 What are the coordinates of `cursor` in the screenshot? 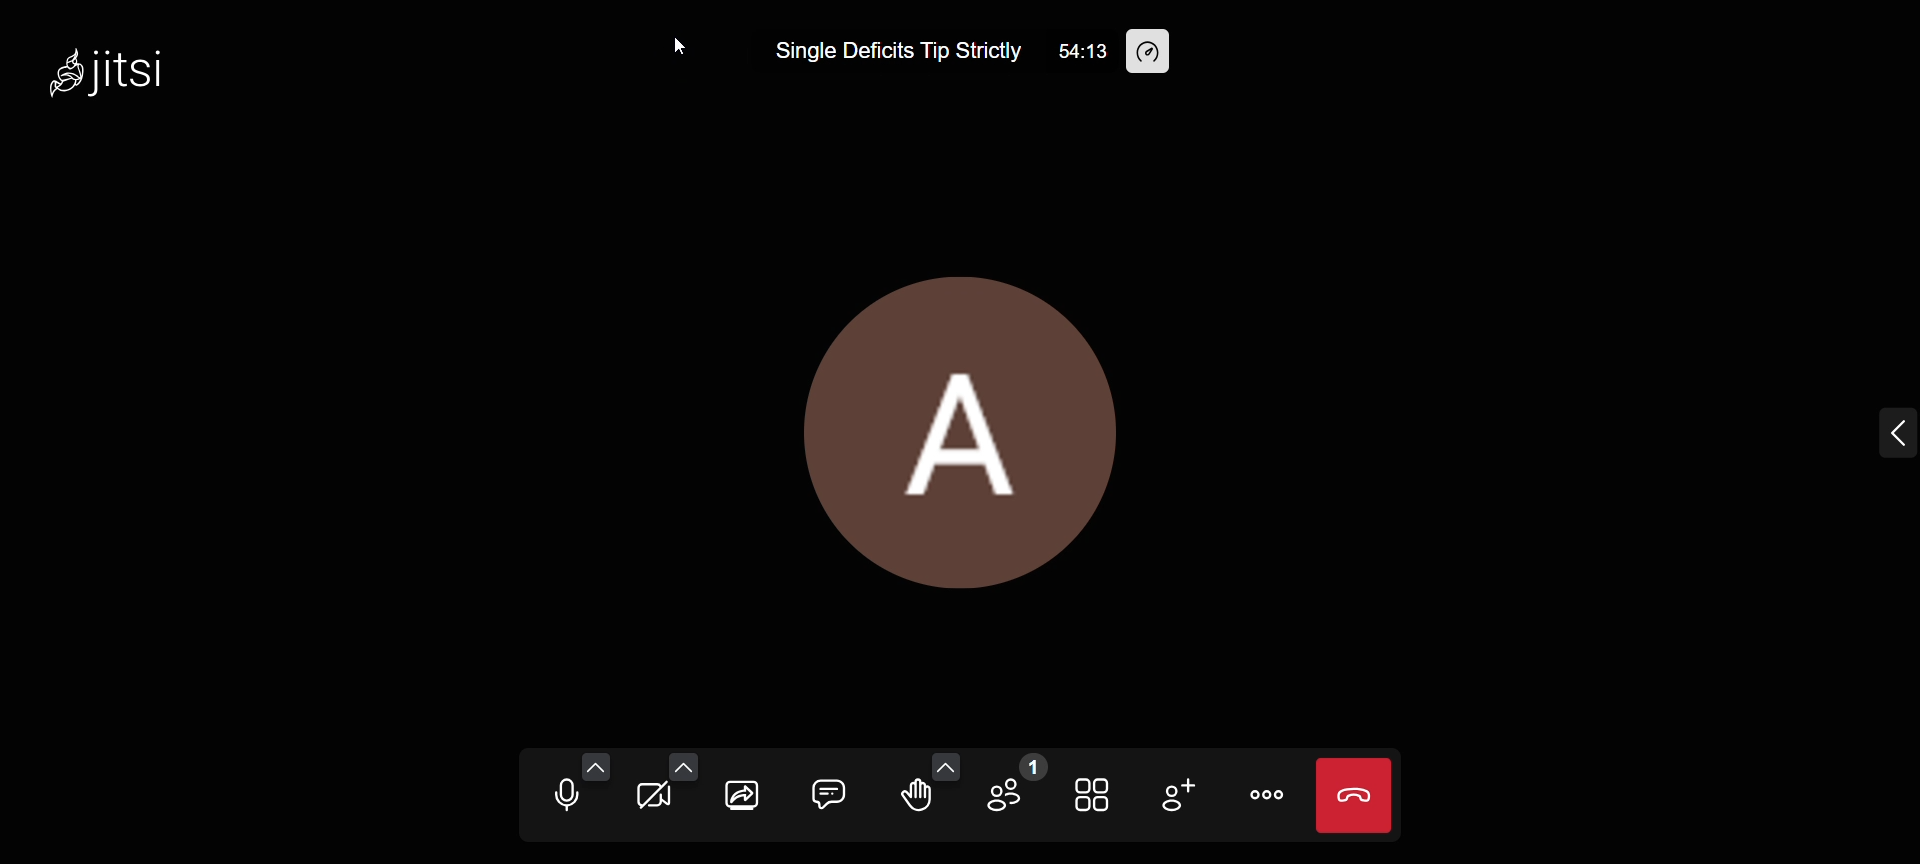 It's located at (675, 46).